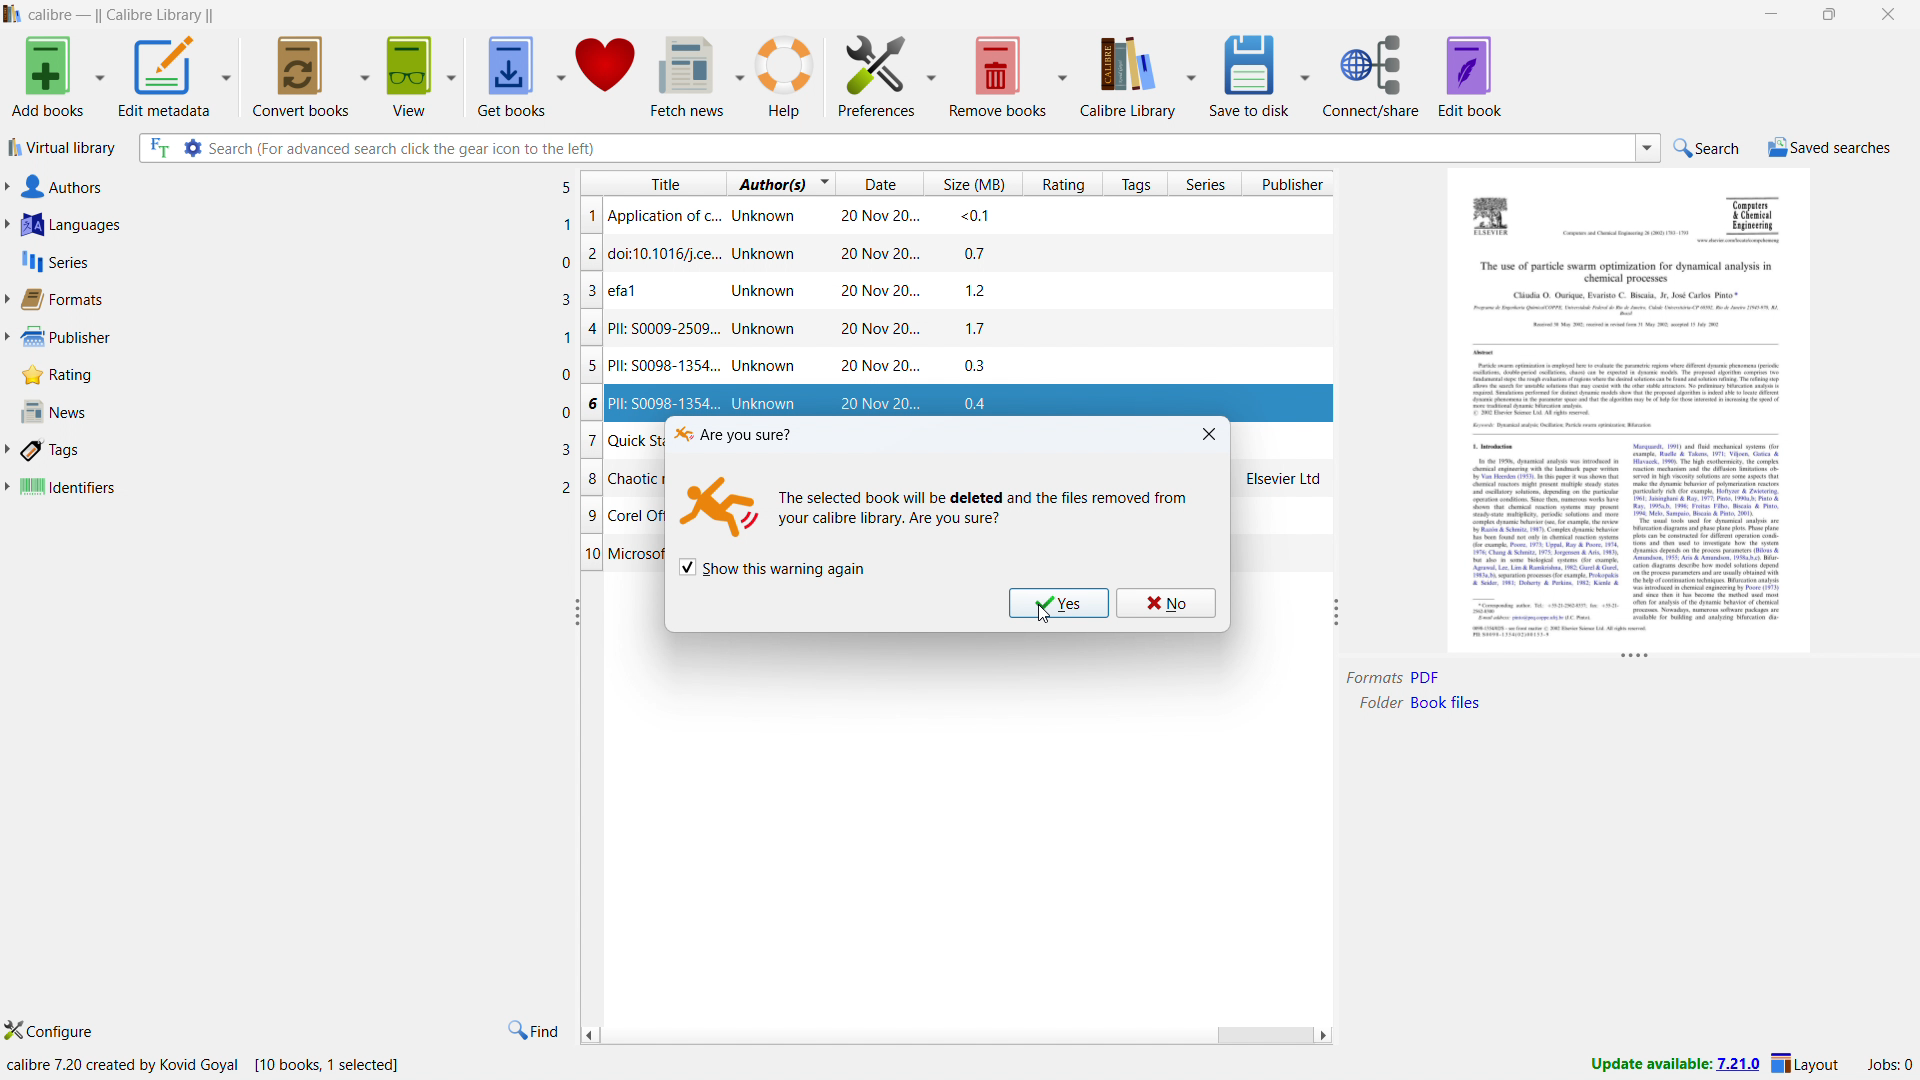 The height and width of the screenshot is (1080, 1920). What do you see at coordinates (122, 16) in the screenshot?
I see `title` at bounding box center [122, 16].